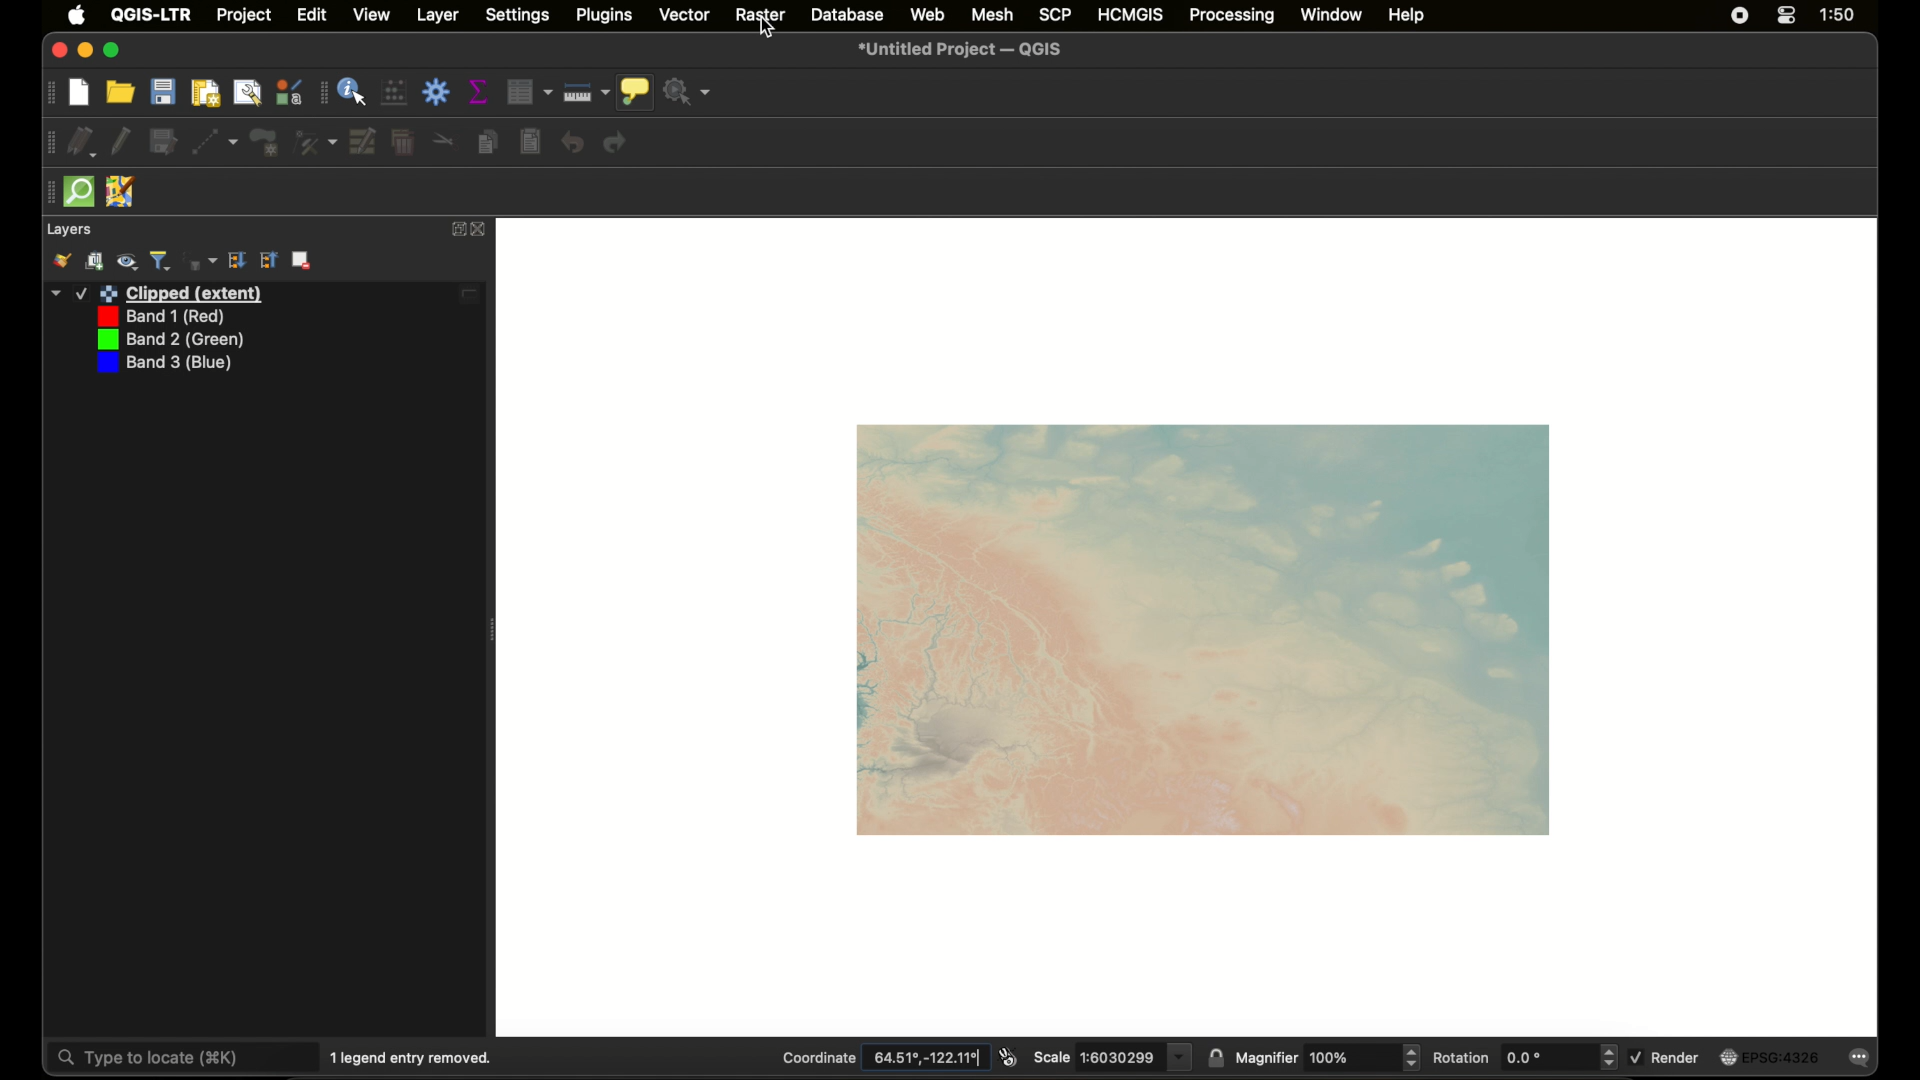 The width and height of the screenshot is (1920, 1080). Describe the element at coordinates (167, 340) in the screenshot. I see `band 2` at that location.